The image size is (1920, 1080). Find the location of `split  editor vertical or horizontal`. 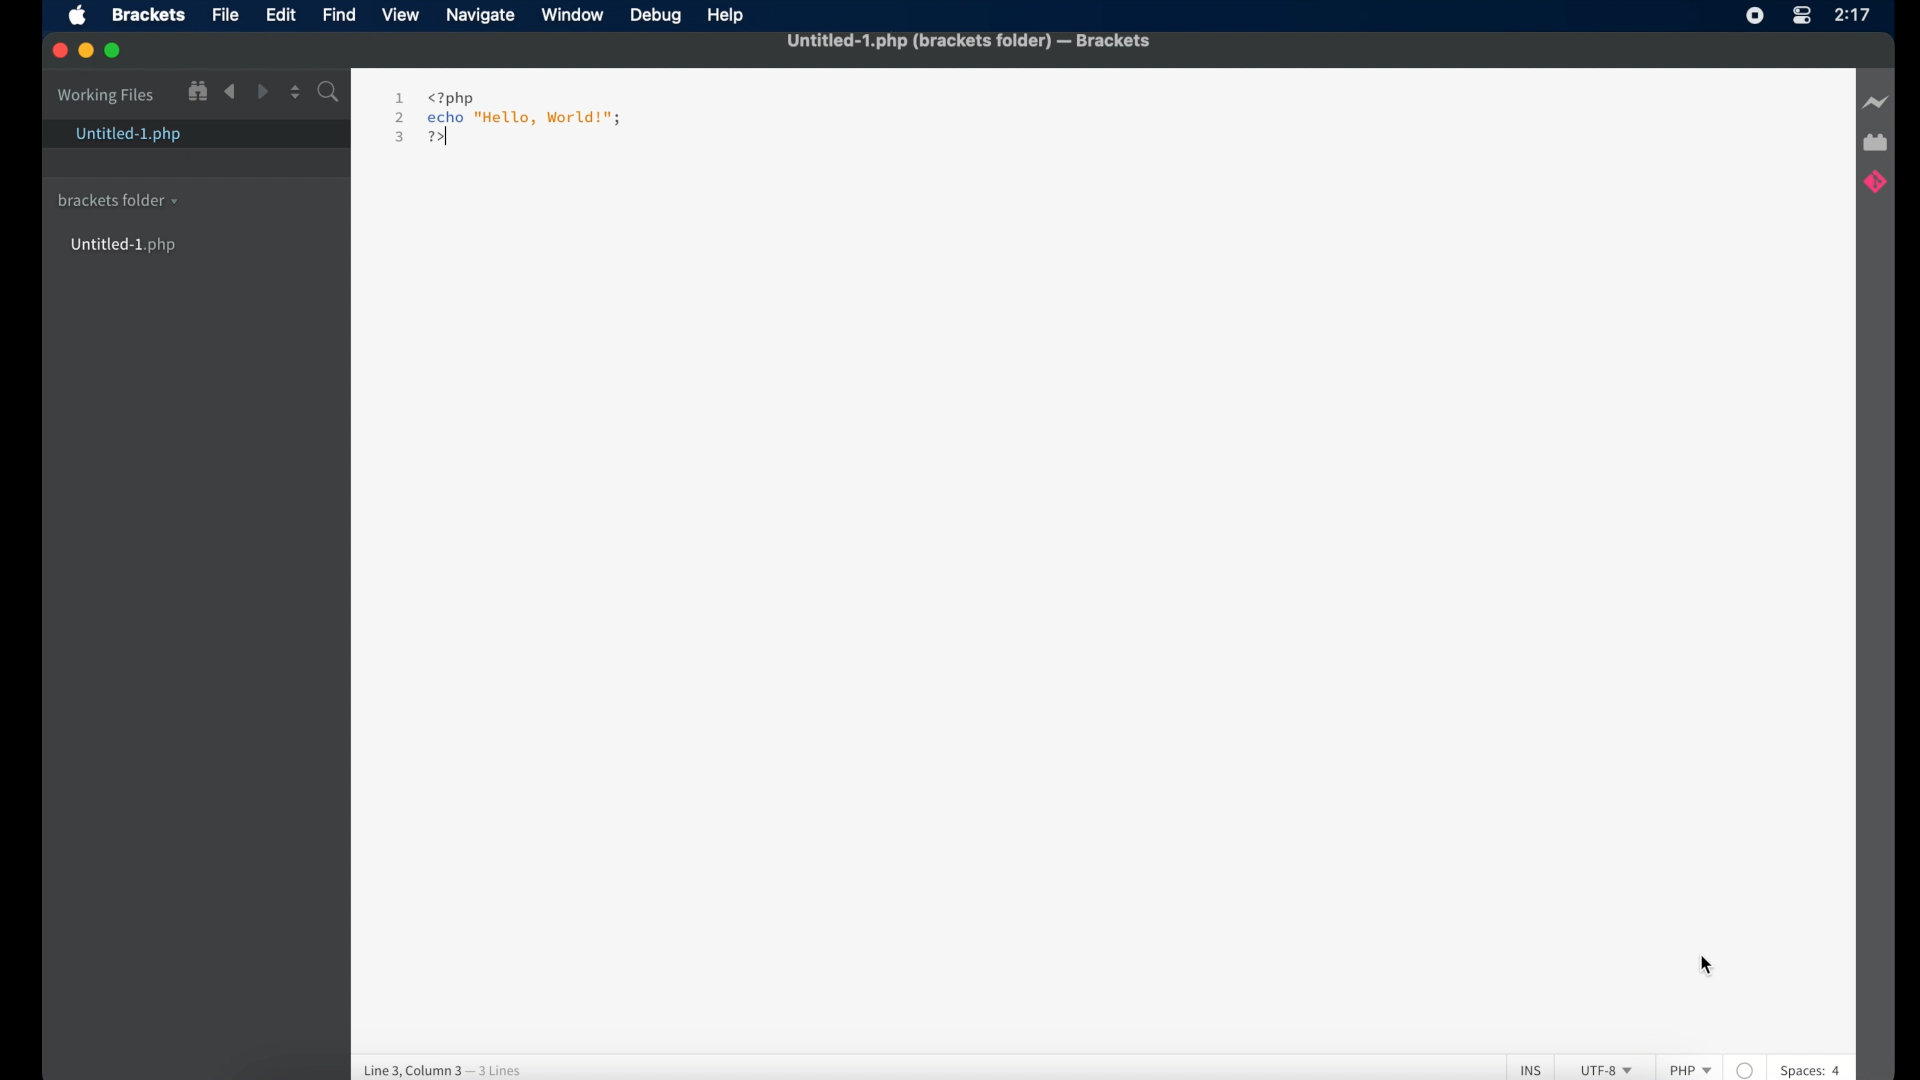

split  editor vertical or horizontal is located at coordinates (293, 92).